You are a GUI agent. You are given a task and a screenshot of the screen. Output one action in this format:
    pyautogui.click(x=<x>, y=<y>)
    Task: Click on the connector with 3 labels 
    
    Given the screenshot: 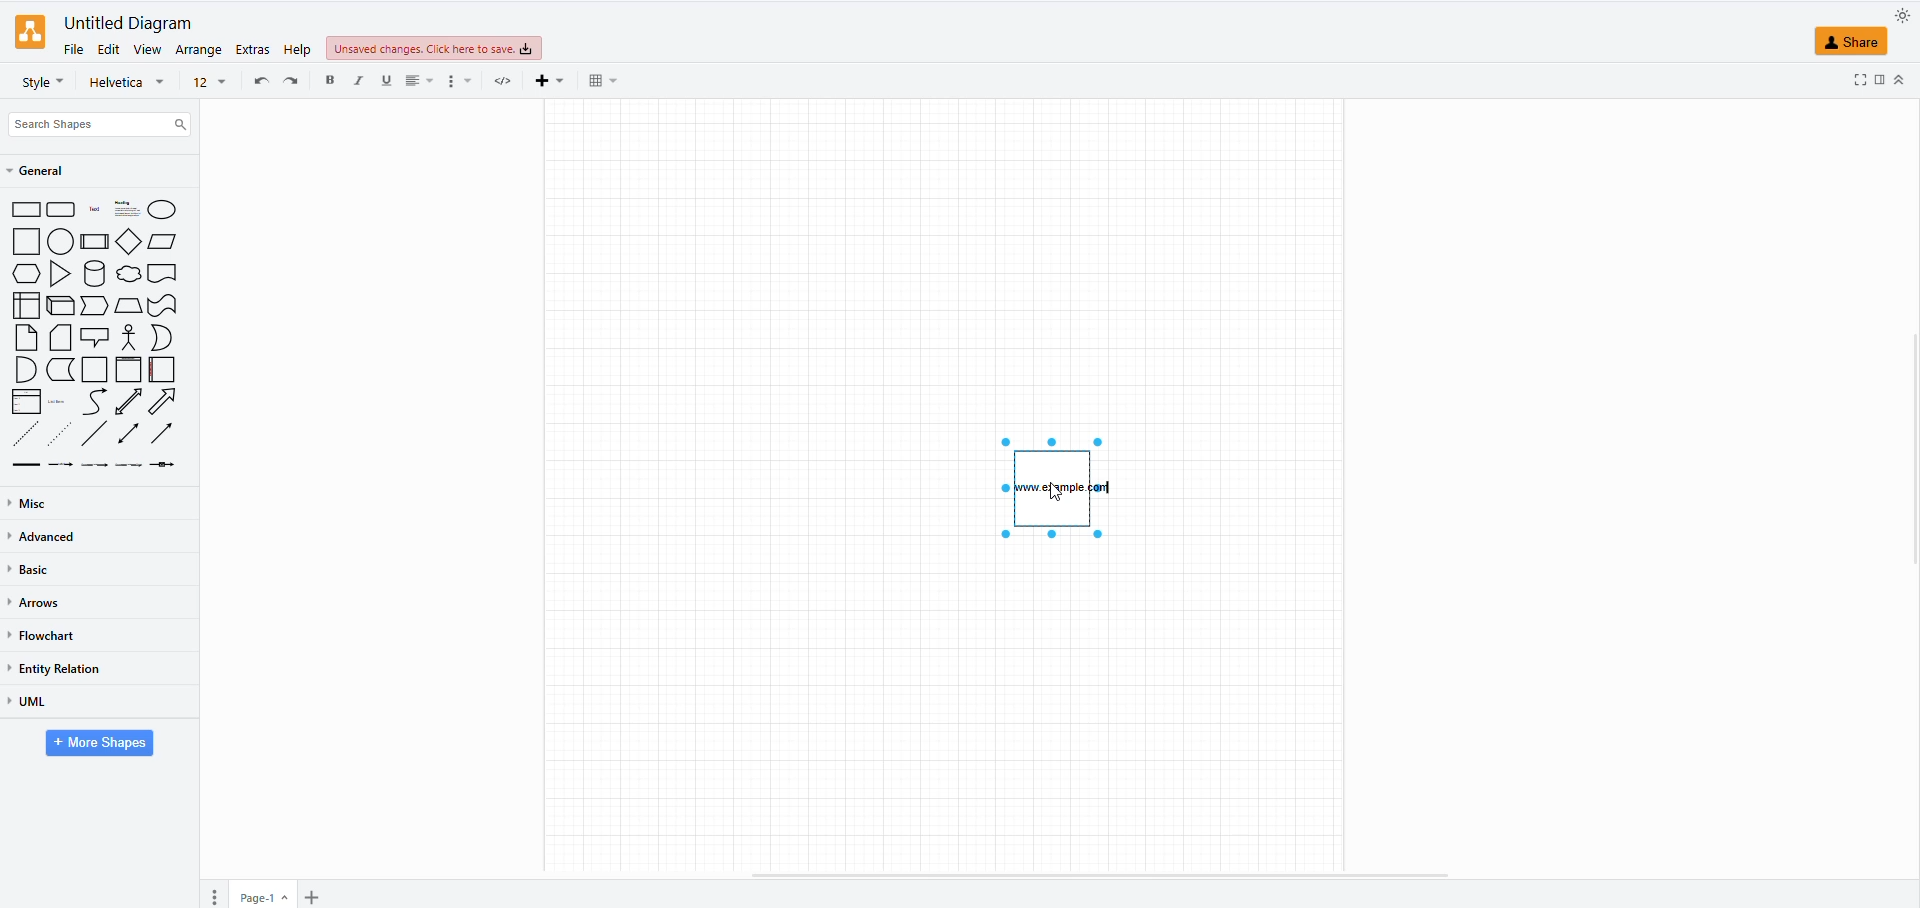 What is the action you would take?
    pyautogui.click(x=129, y=465)
    